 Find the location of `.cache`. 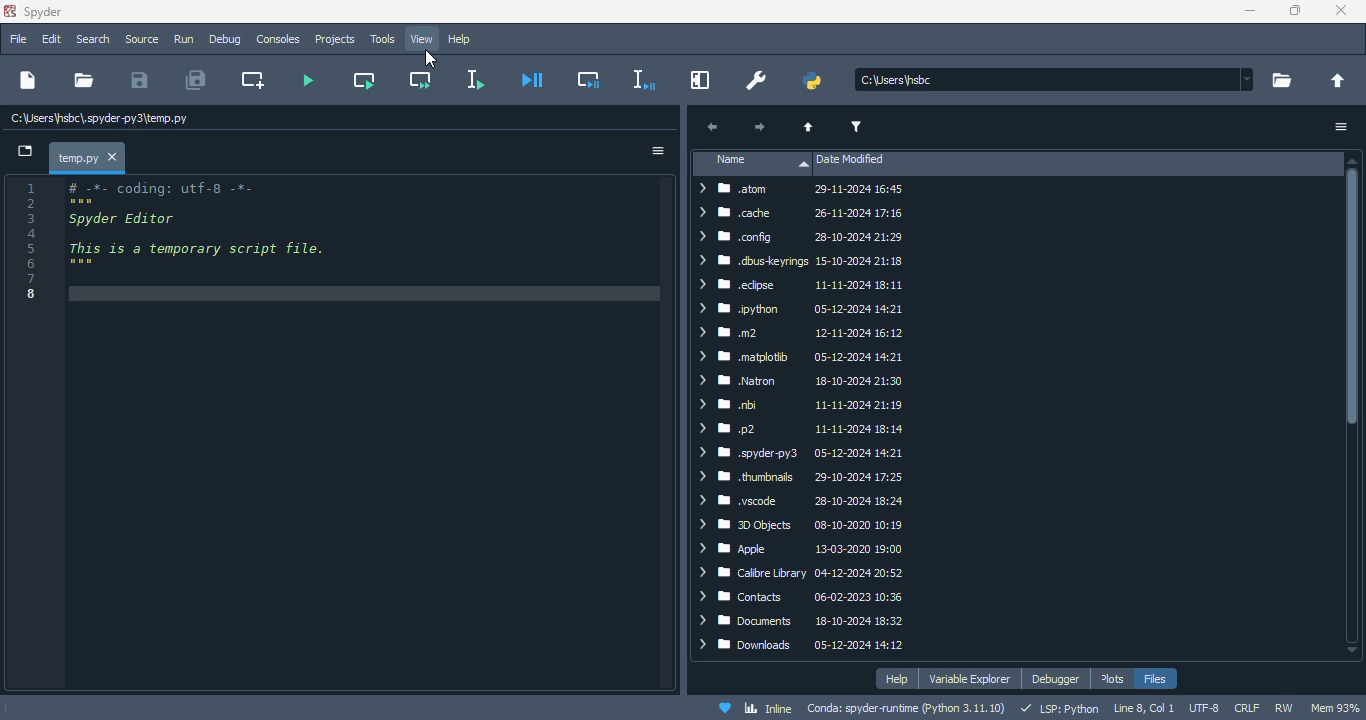

.cache is located at coordinates (802, 212).